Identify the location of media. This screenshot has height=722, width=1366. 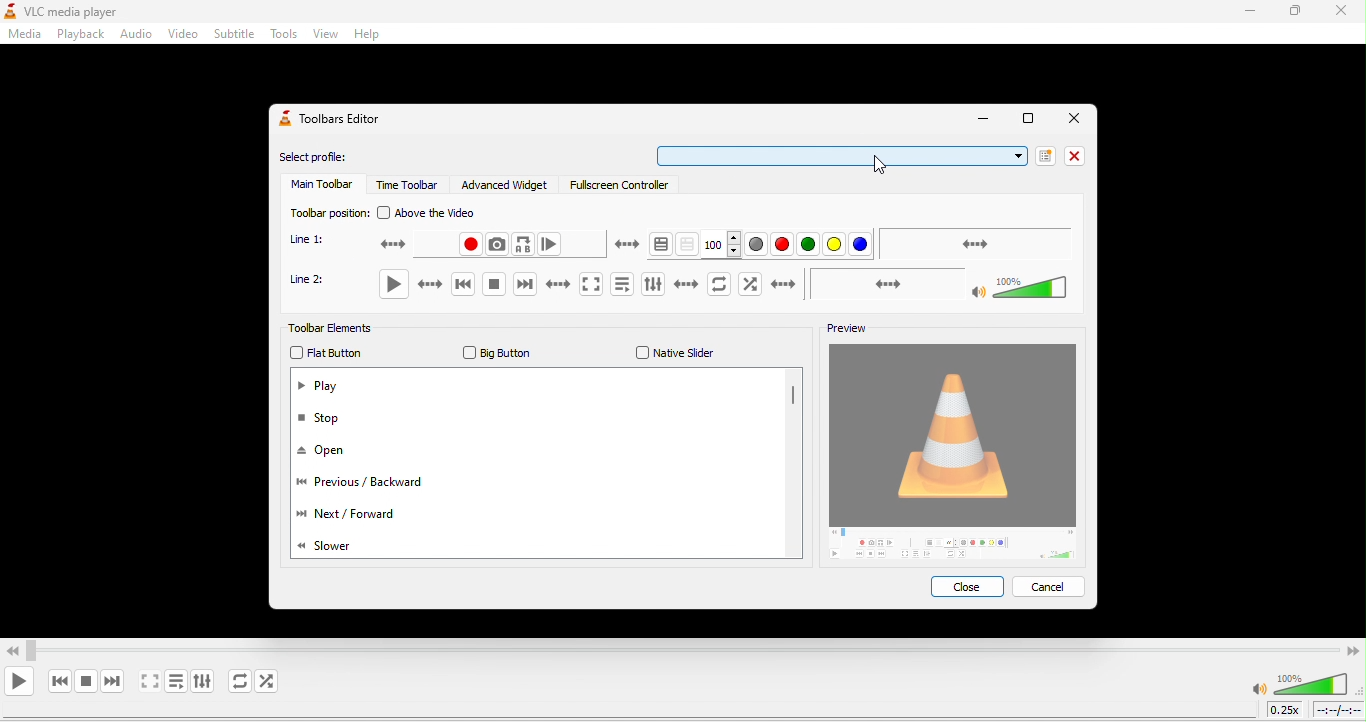
(23, 36).